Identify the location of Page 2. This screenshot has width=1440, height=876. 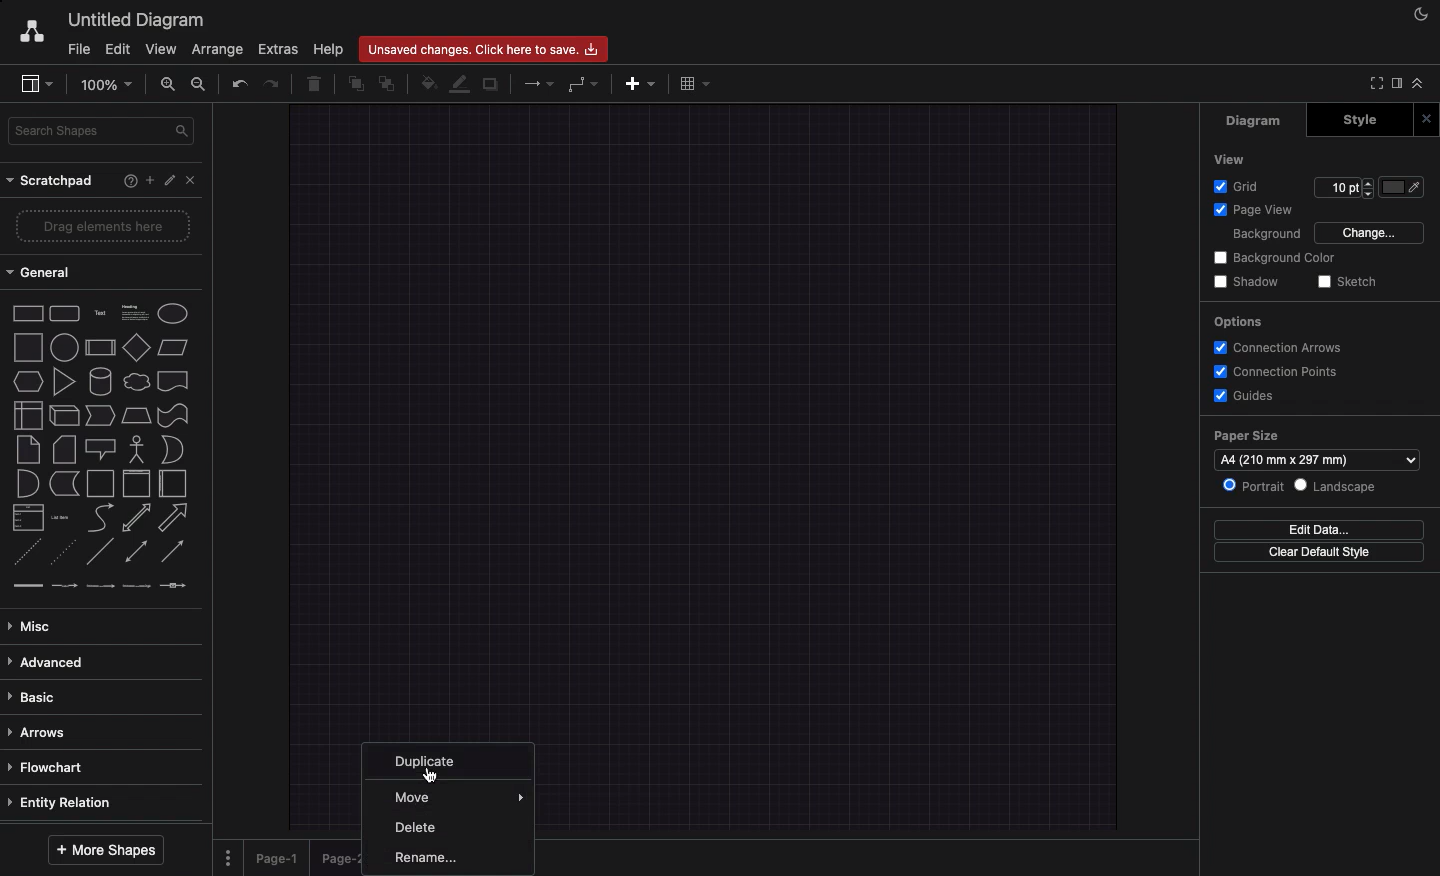
(337, 859).